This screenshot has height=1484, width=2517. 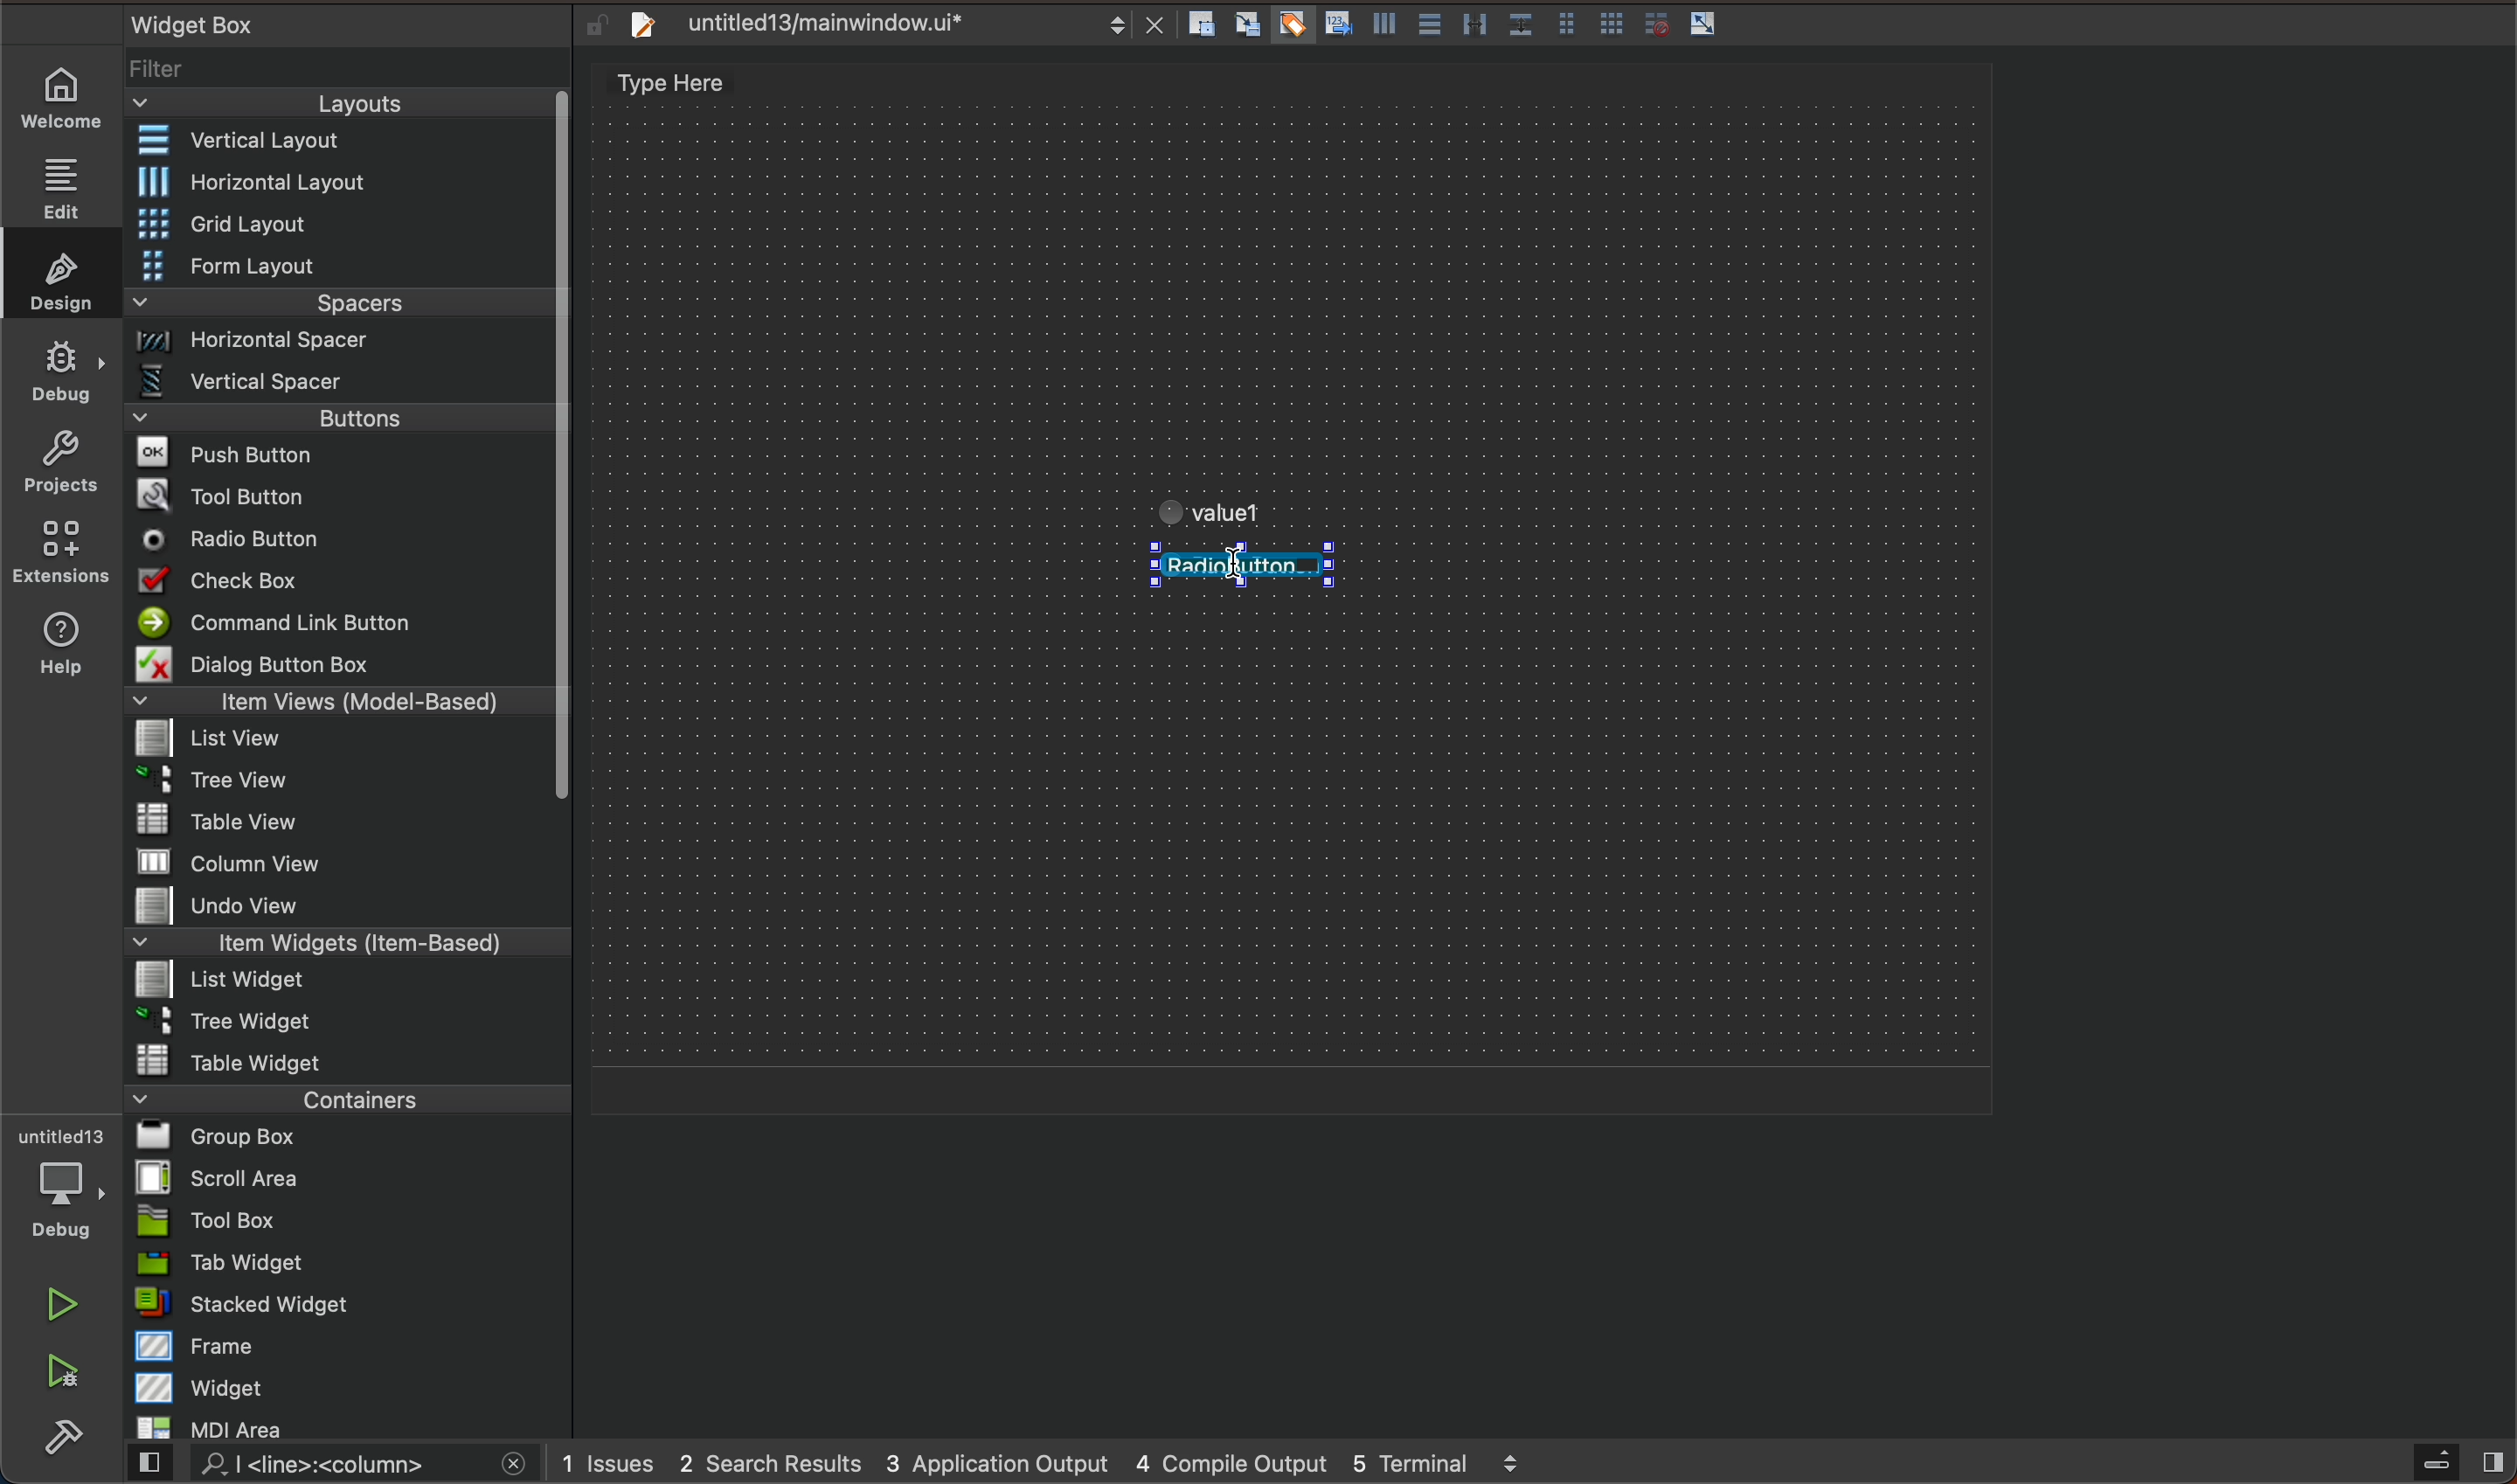 What do you see at coordinates (340, 624) in the screenshot?
I see `command line` at bounding box center [340, 624].